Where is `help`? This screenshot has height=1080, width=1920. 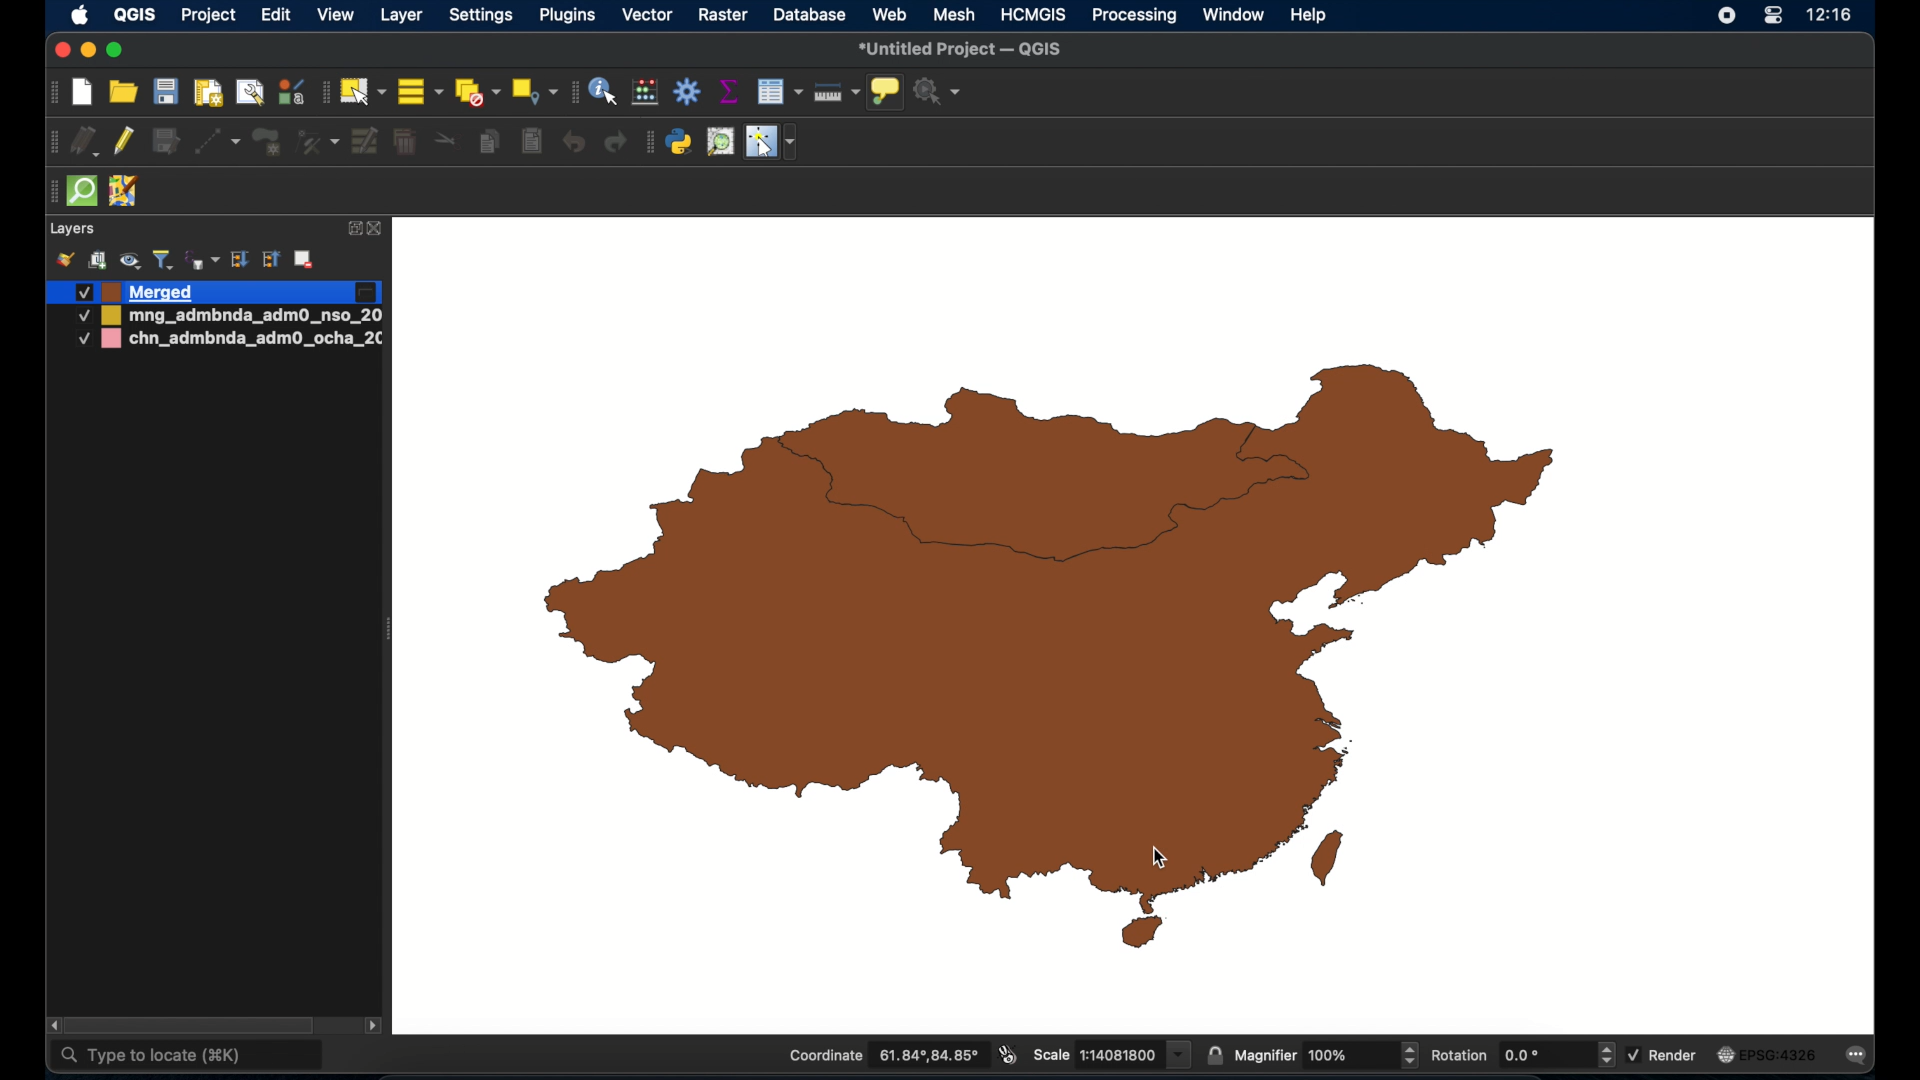 help is located at coordinates (1309, 14).